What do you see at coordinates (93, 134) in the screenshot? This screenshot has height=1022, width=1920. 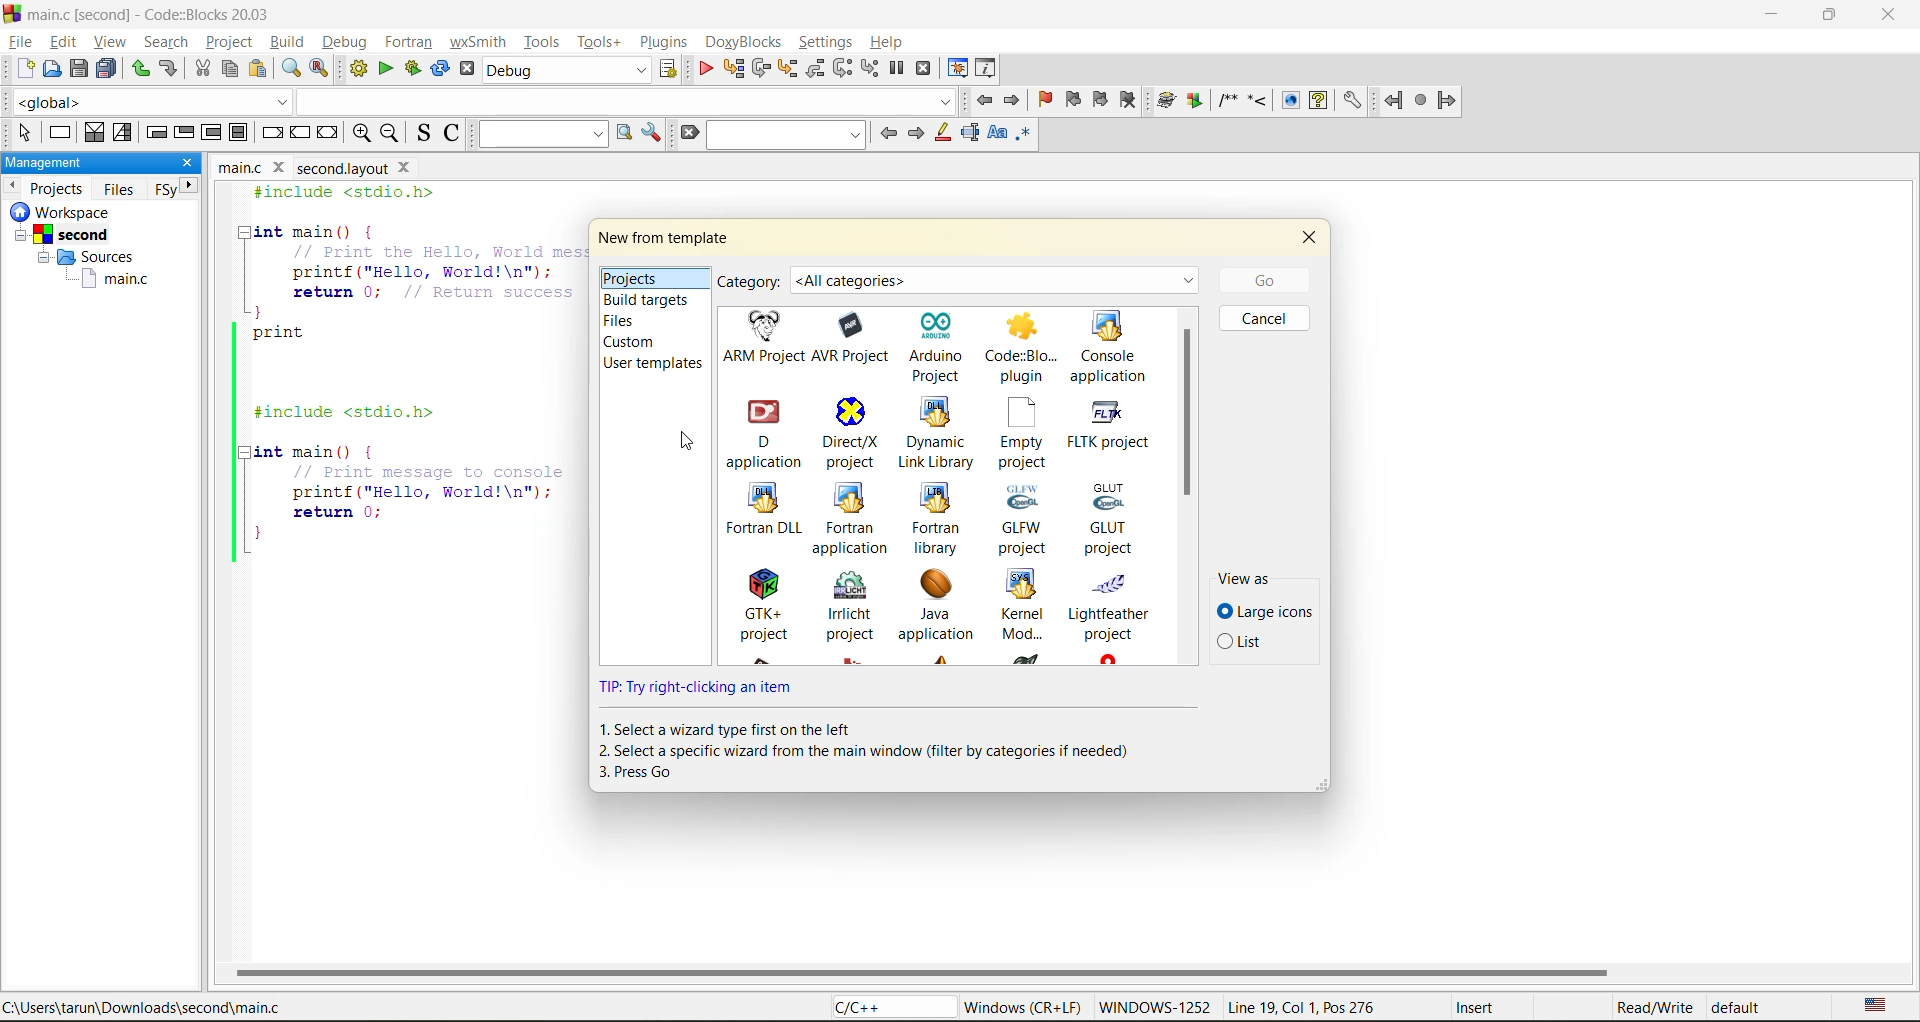 I see `decision` at bounding box center [93, 134].